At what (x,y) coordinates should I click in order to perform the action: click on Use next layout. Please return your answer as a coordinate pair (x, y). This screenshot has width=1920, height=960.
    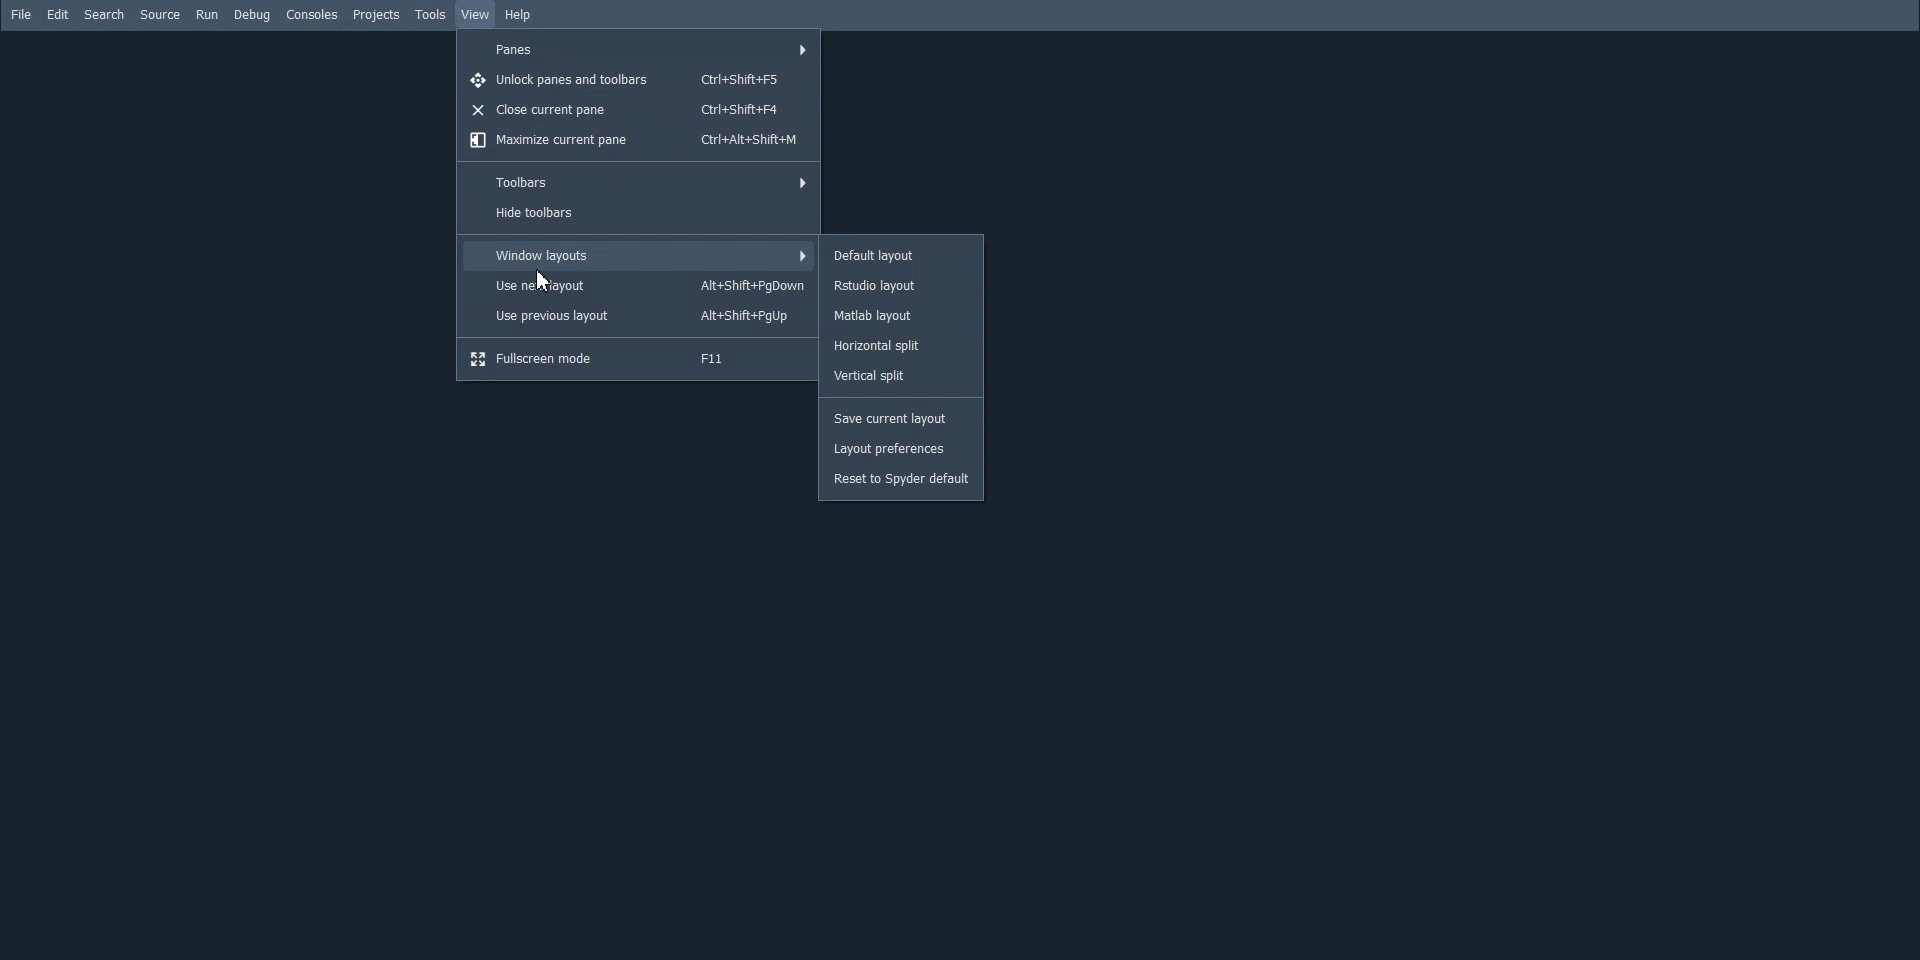
    Looking at the image, I should click on (639, 285).